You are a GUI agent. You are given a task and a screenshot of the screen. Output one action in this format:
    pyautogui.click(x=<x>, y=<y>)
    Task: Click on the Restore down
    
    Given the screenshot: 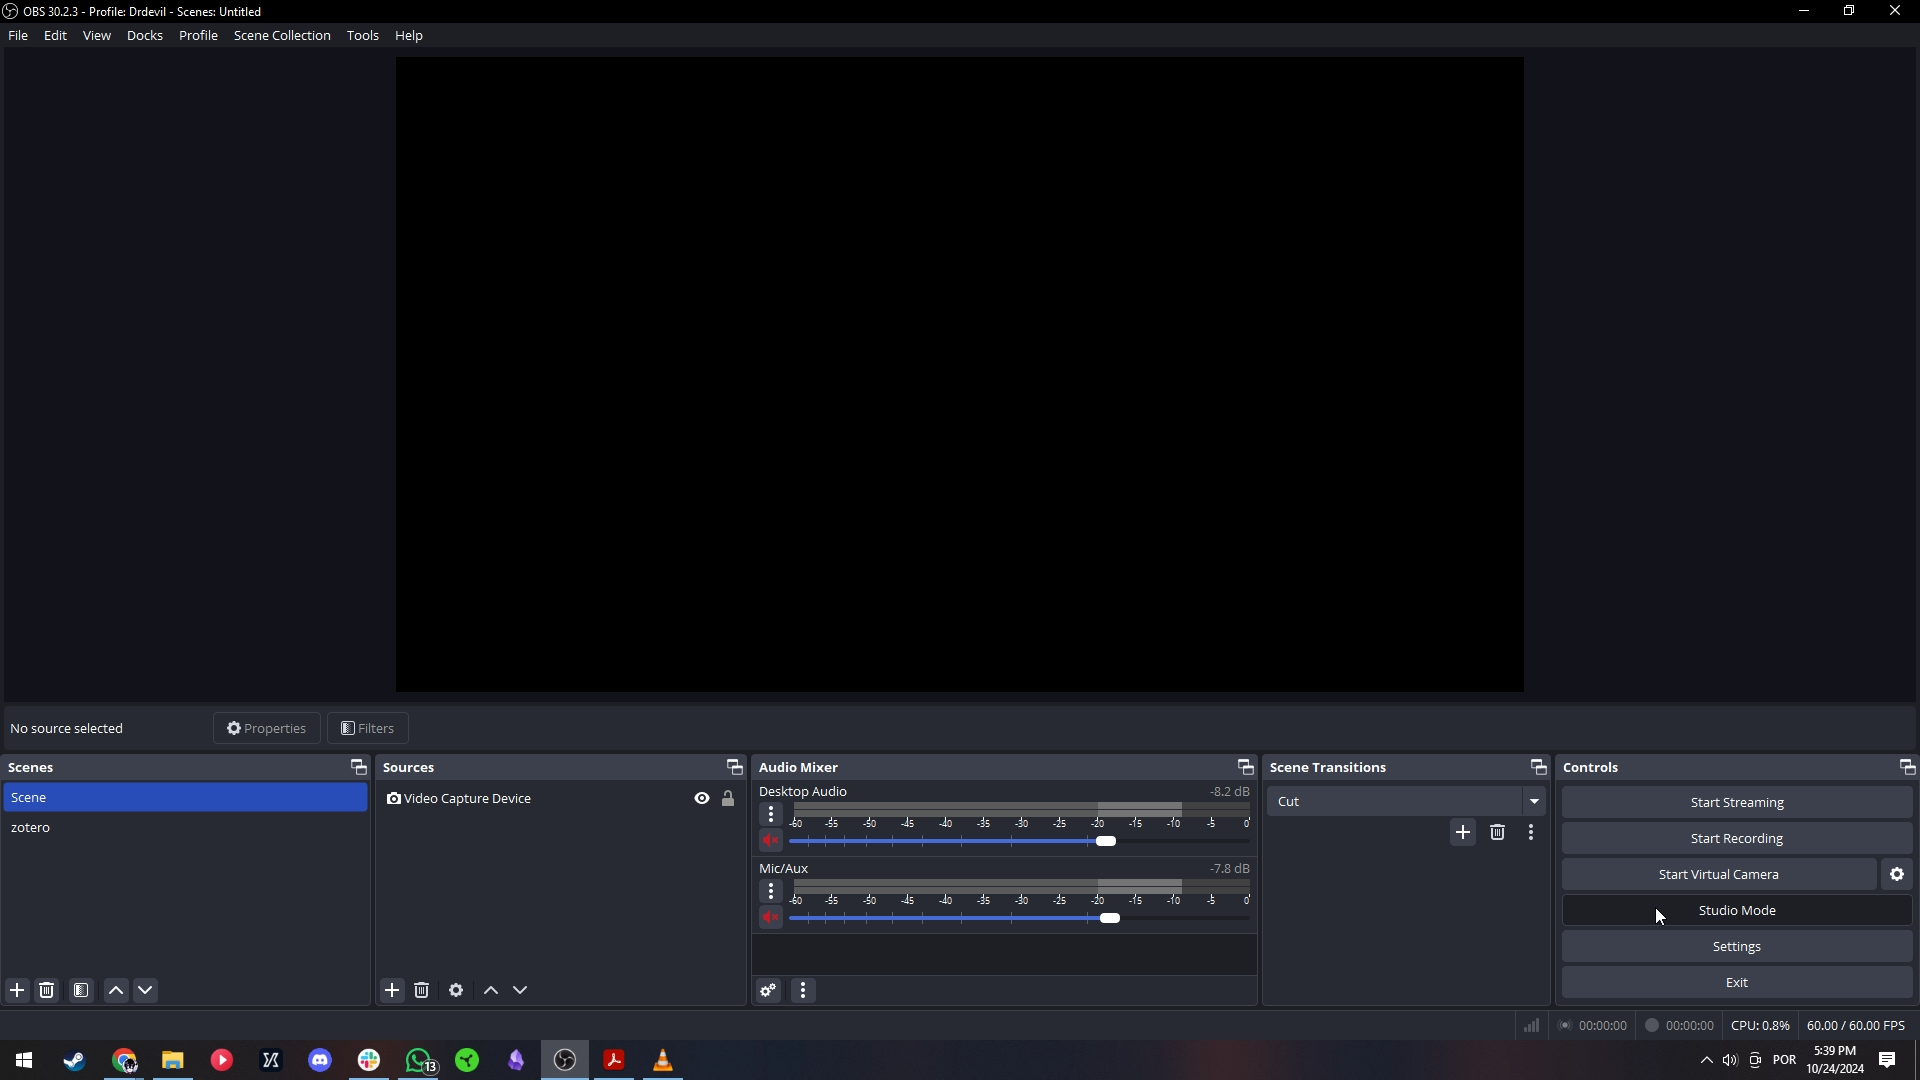 What is the action you would take?
    pyautogui.click(x=1849, y=12)
    